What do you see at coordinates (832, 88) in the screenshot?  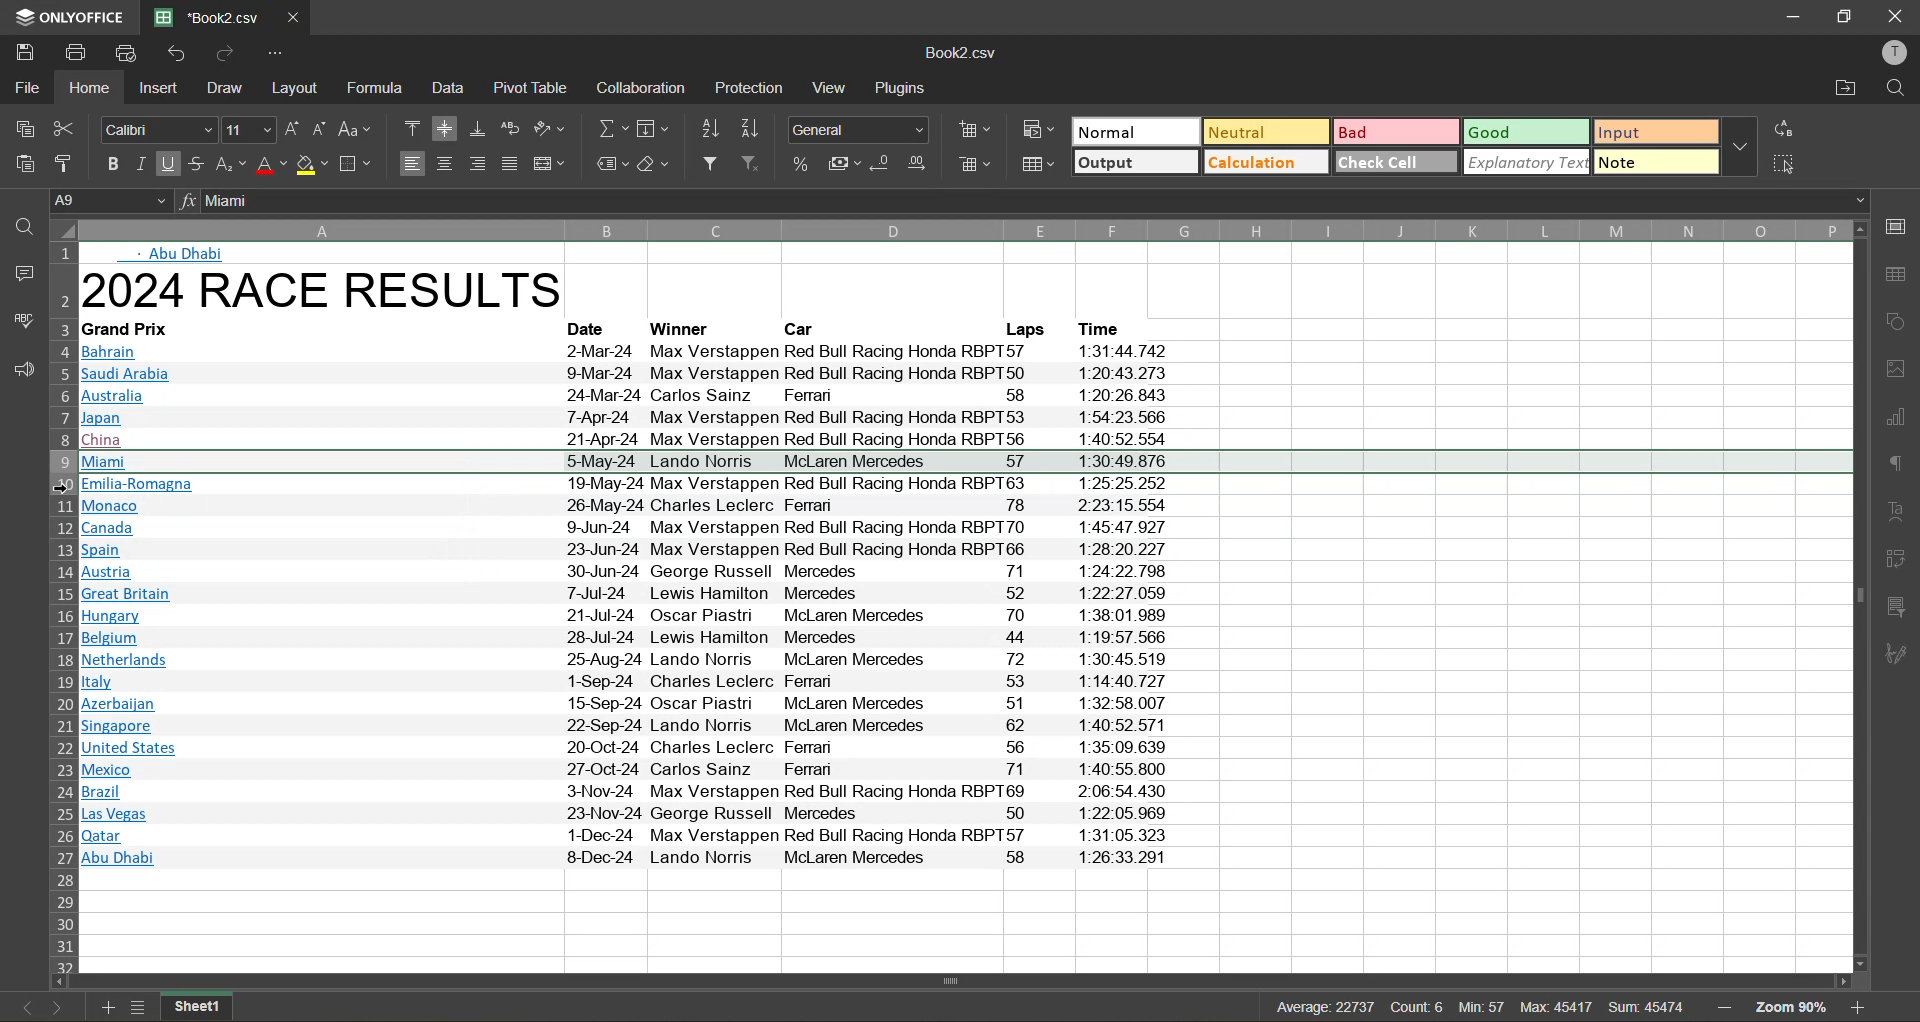 I see `view` at bounding box center [832, 88].